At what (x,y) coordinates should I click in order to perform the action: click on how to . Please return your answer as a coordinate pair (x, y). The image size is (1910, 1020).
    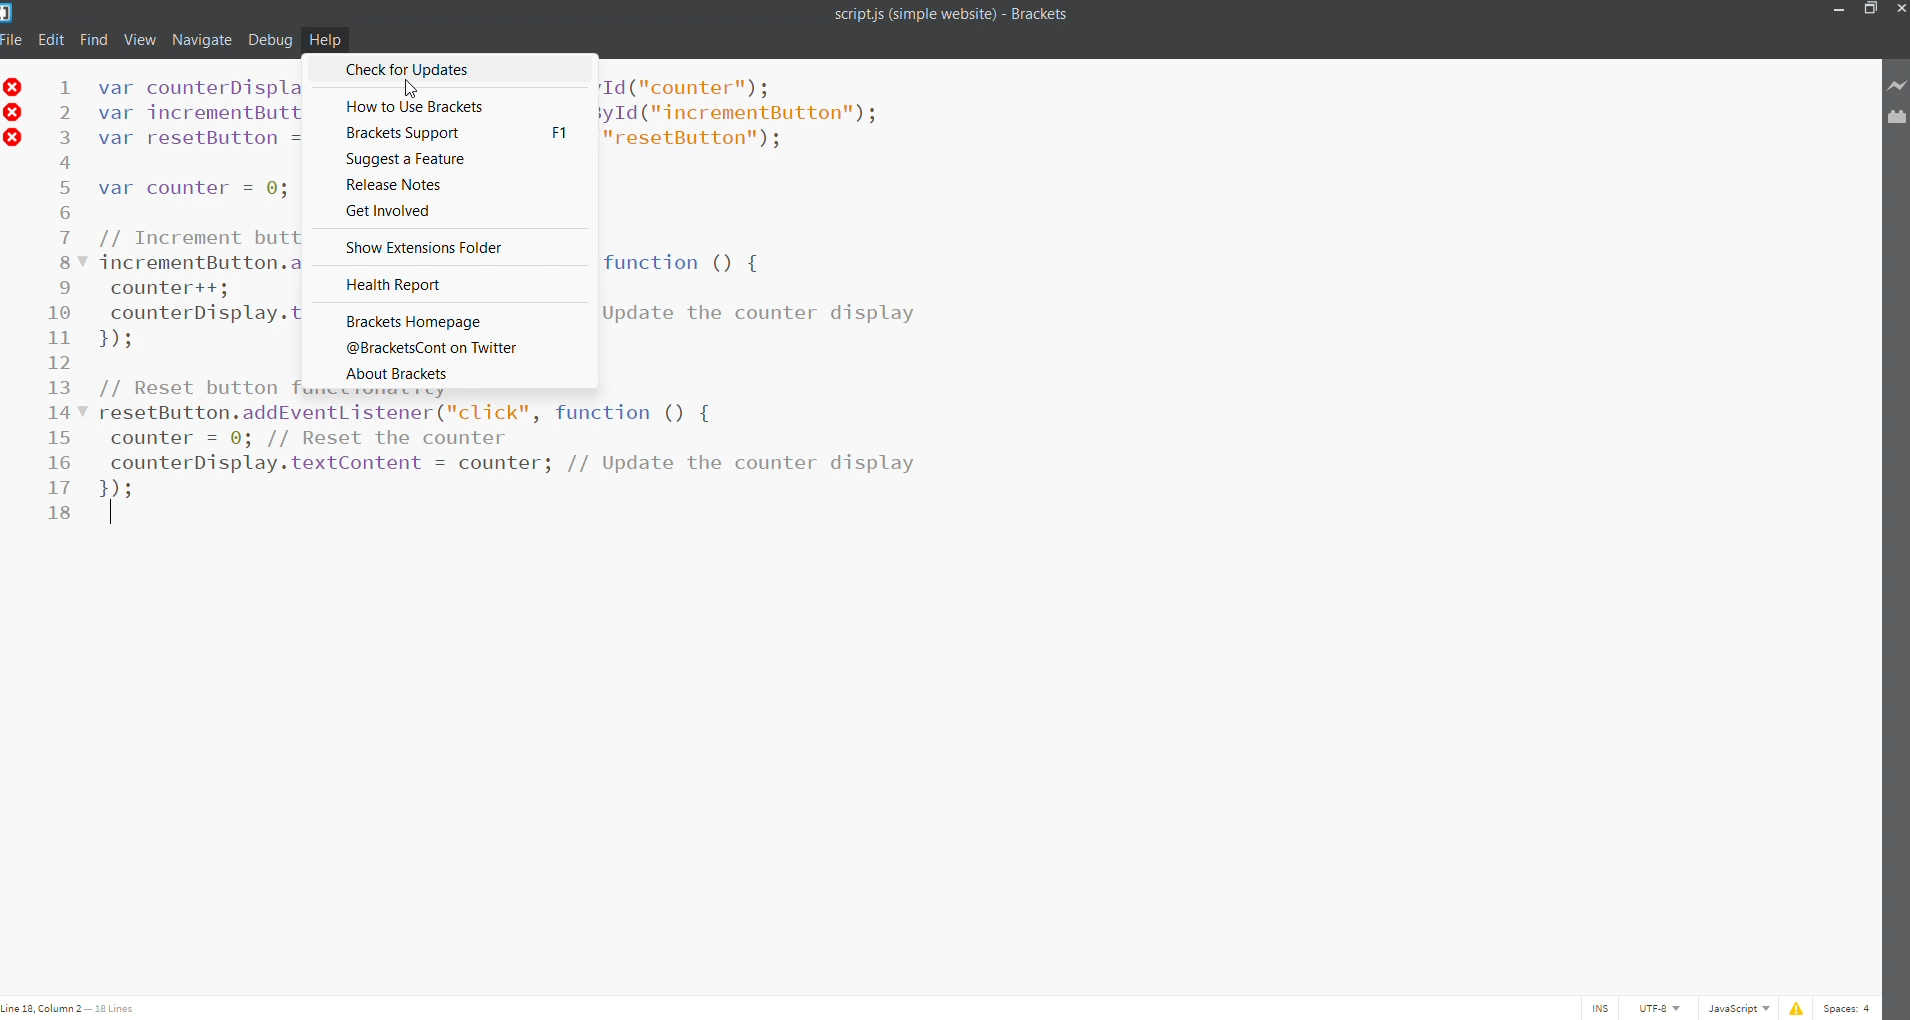
    Looking at the image, I should click on (447, 105).